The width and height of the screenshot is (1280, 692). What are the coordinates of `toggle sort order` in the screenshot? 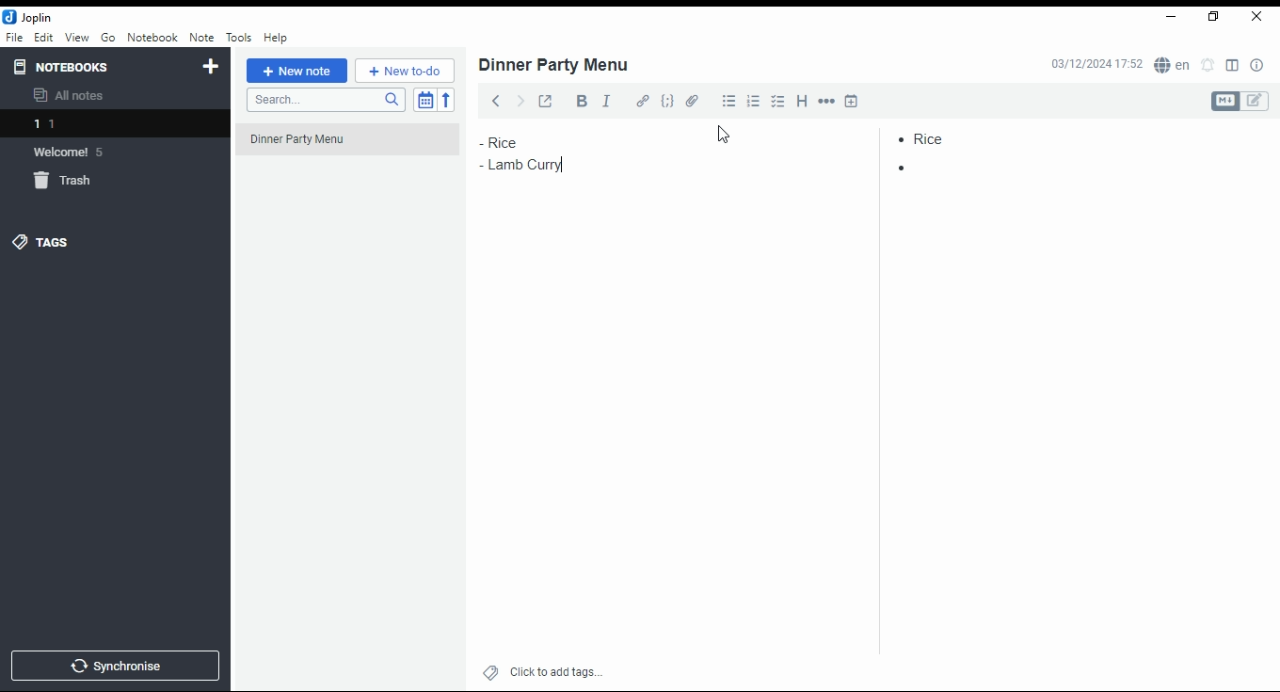 It's located at (424, 99).